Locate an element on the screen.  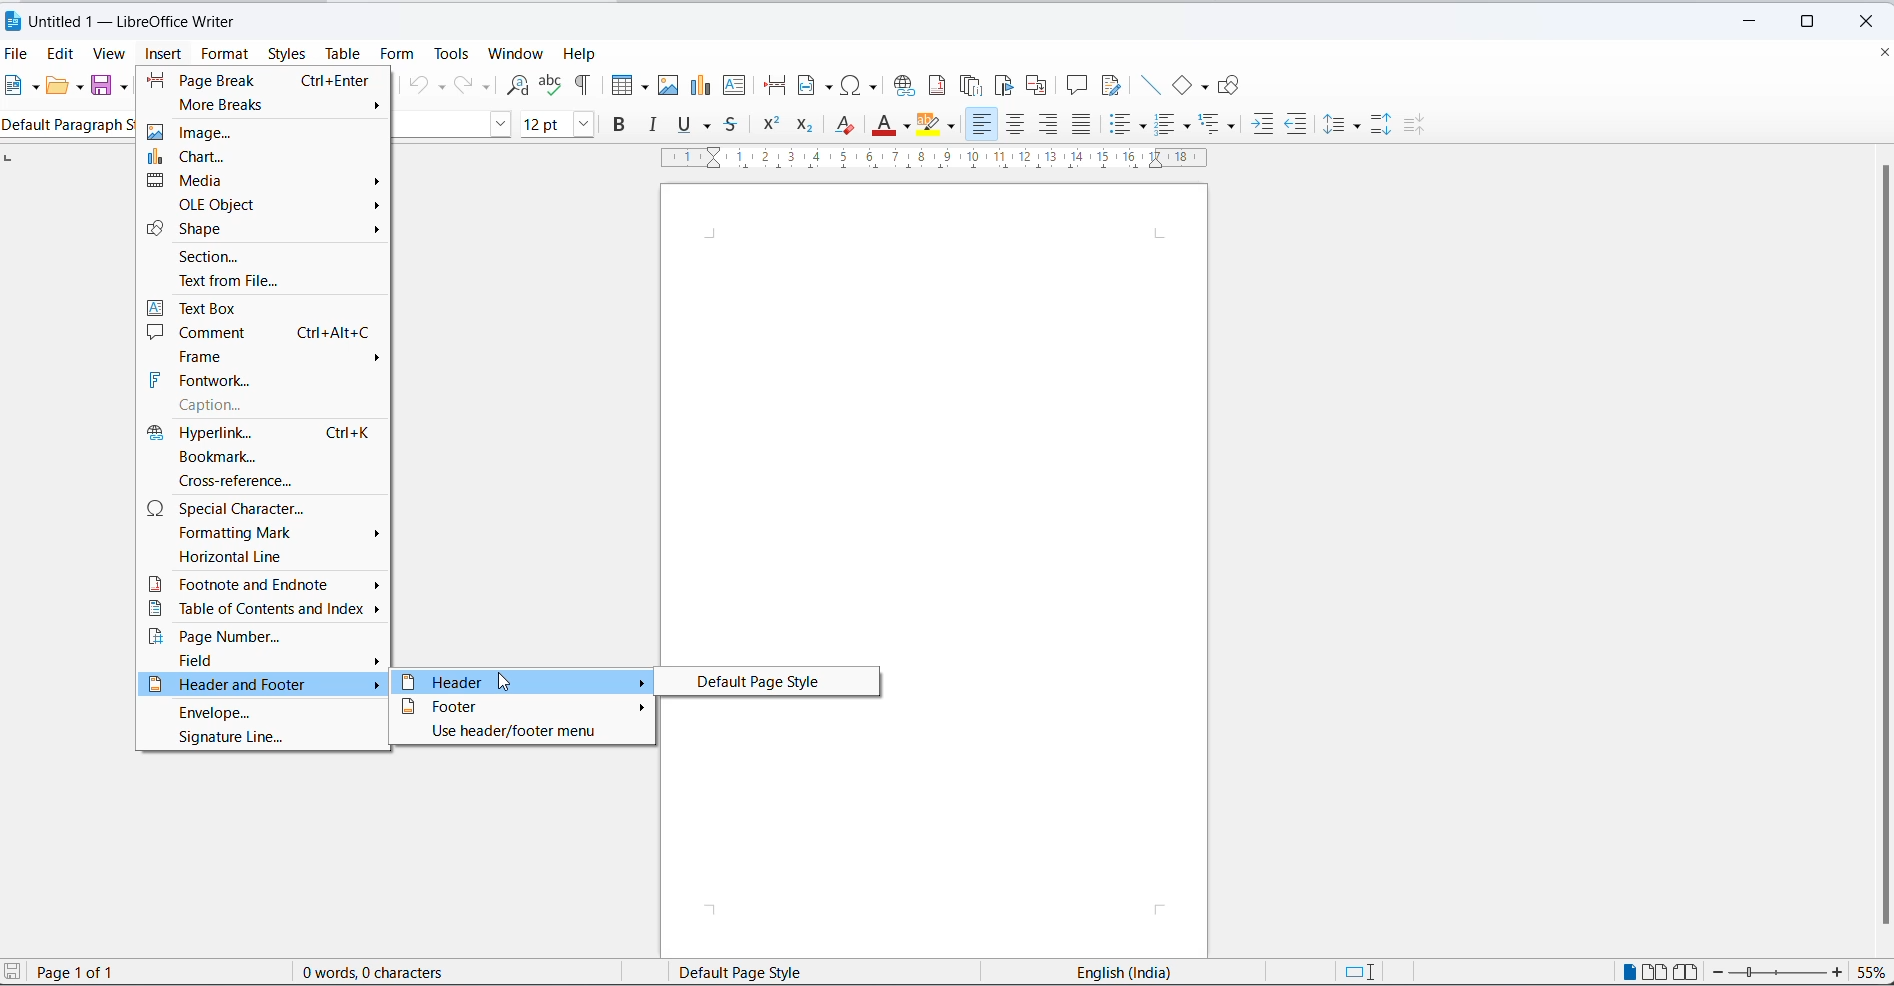
insert cross-reference is located at coordinates (1042, 85).